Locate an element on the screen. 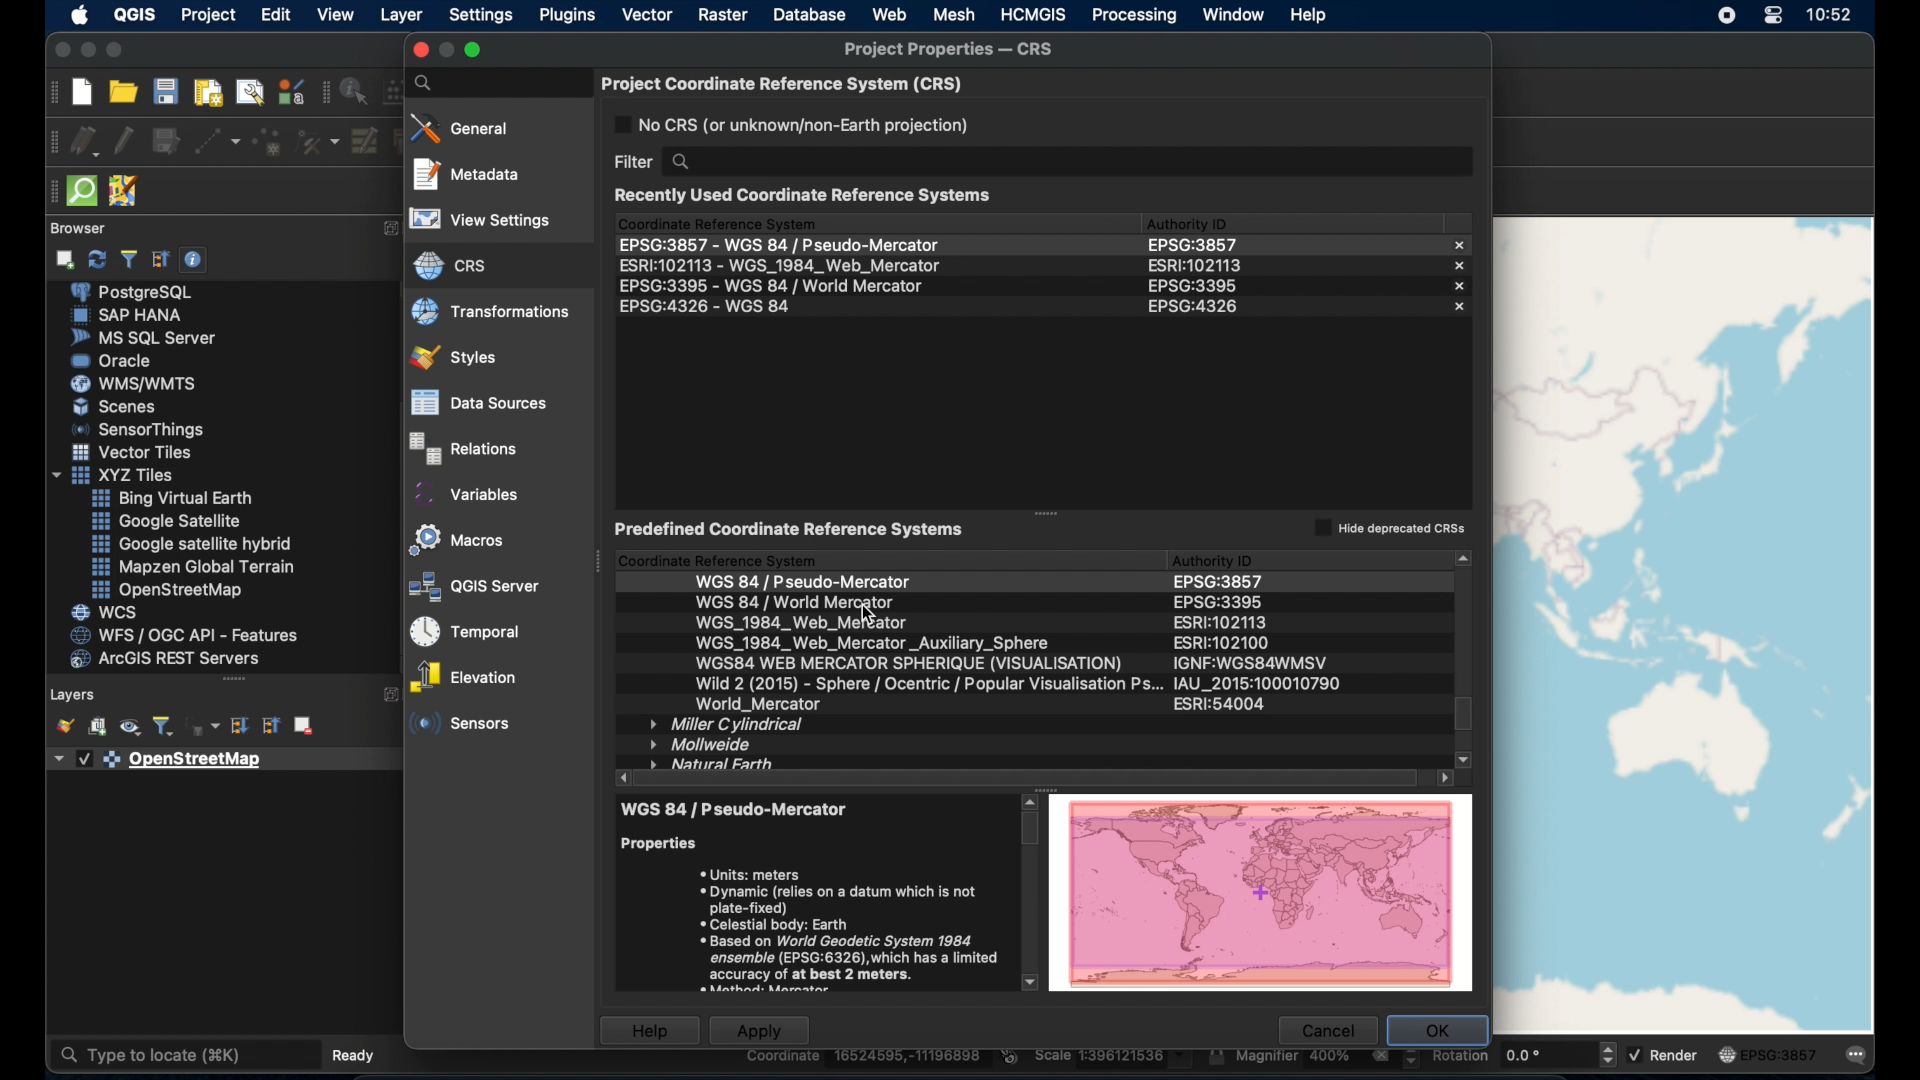 The width and height of the screenshot is (1920, 1080). esri:540004 is located at coordinates (1225, 704).